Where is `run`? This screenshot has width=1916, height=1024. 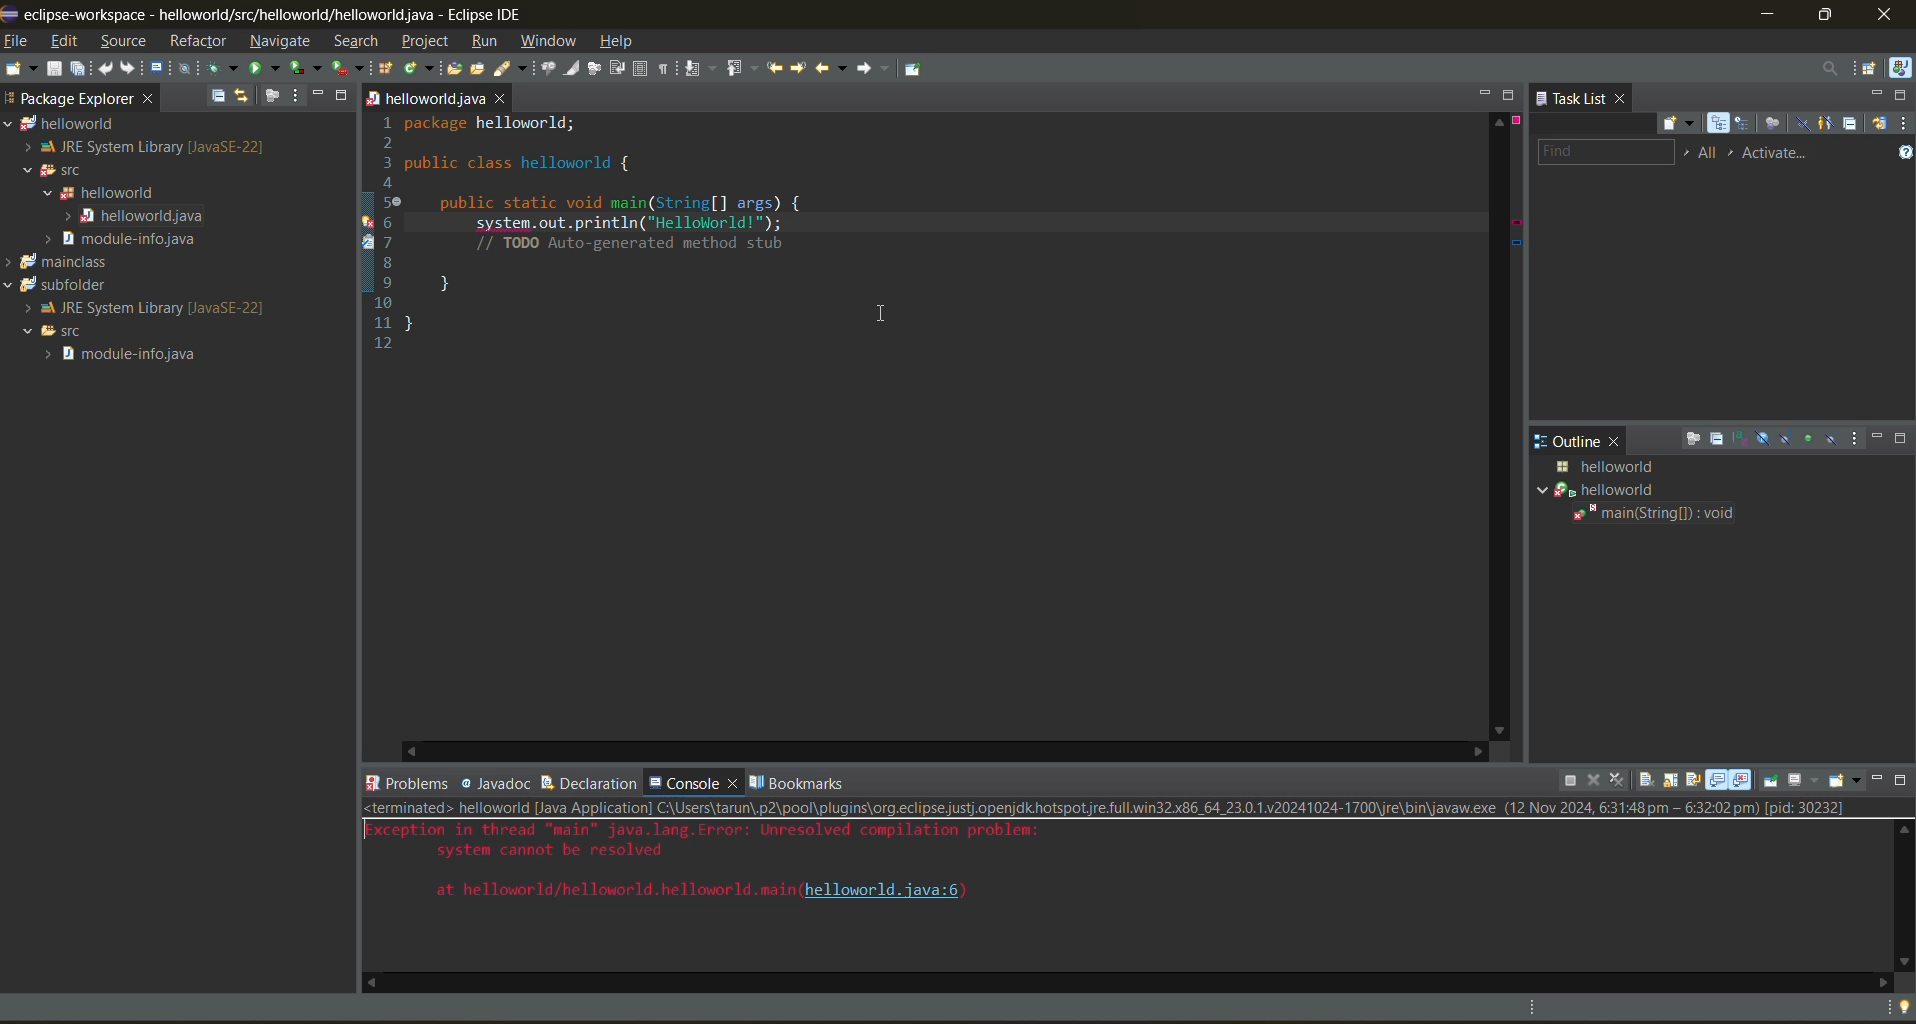 run is located at coordinates (266, 68).